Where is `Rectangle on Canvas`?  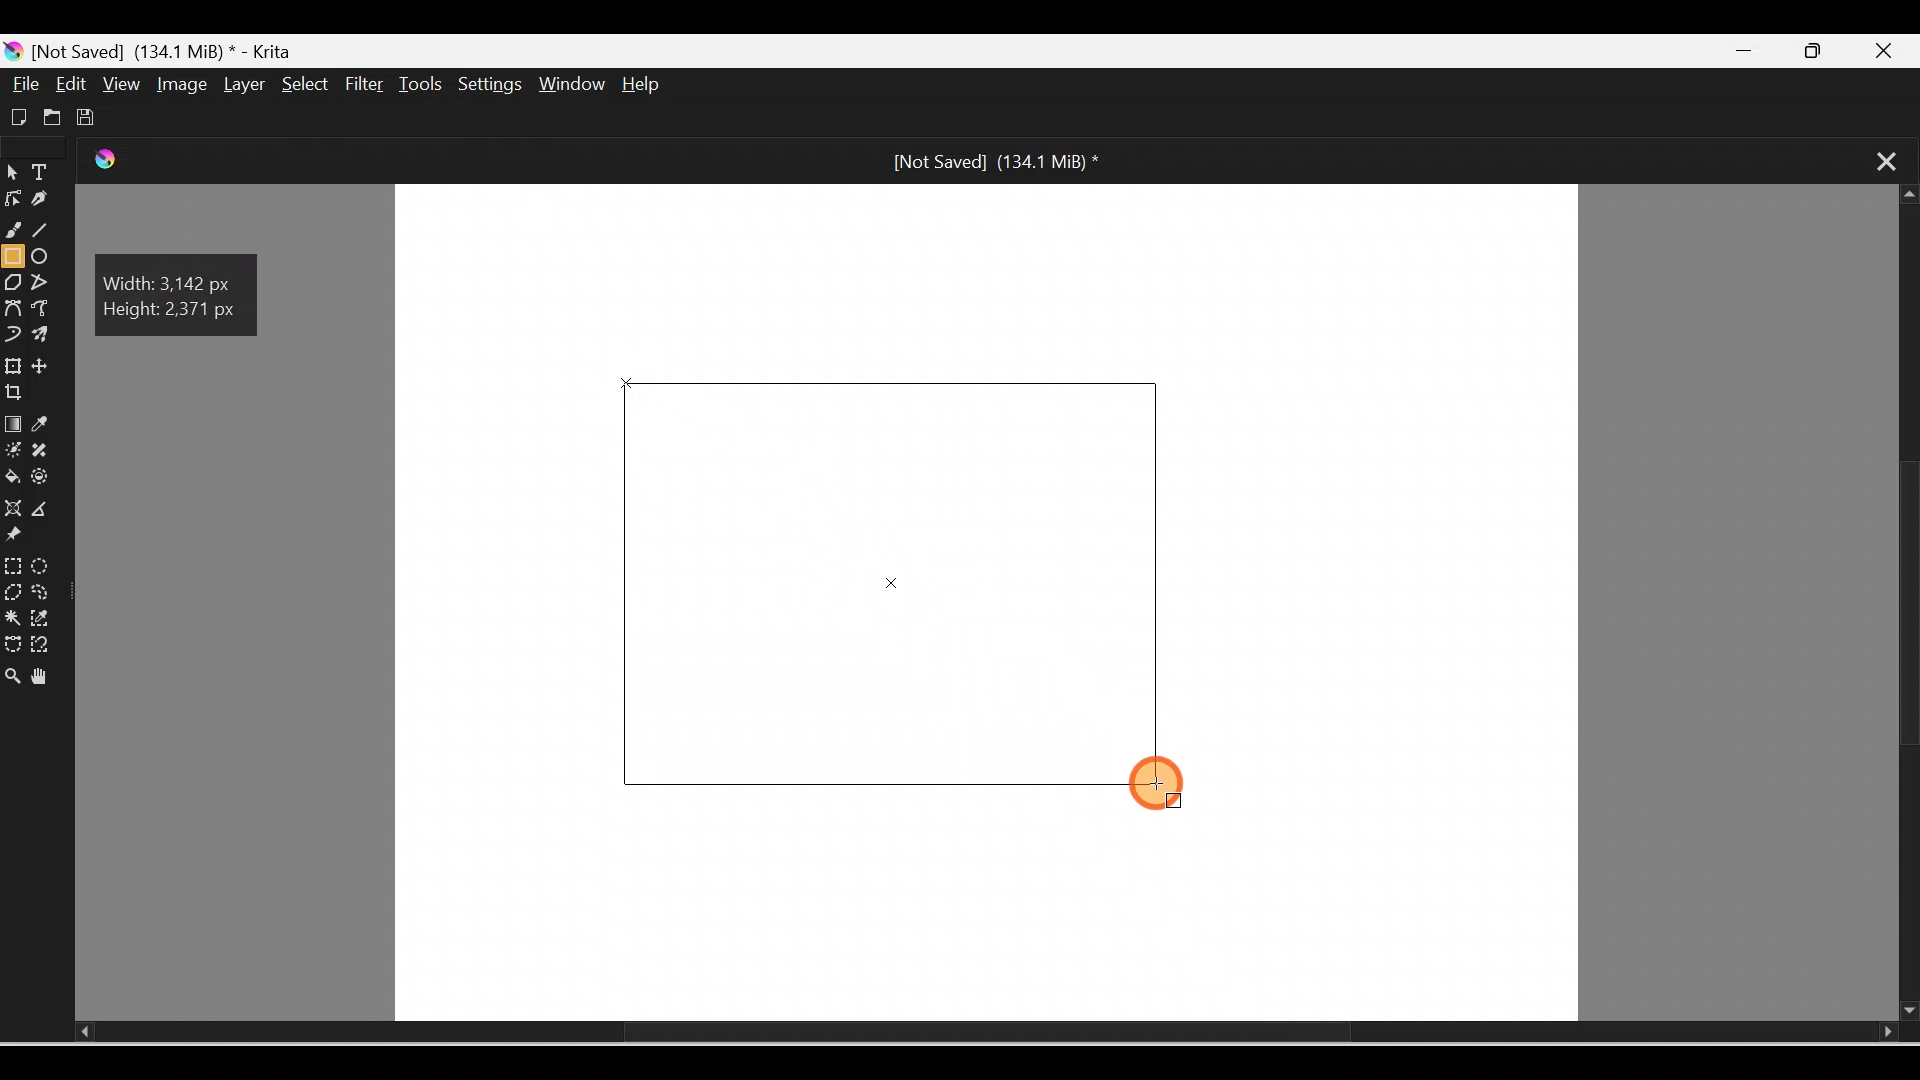
Rectangle on Canvas is located at coordinates (898, 581).